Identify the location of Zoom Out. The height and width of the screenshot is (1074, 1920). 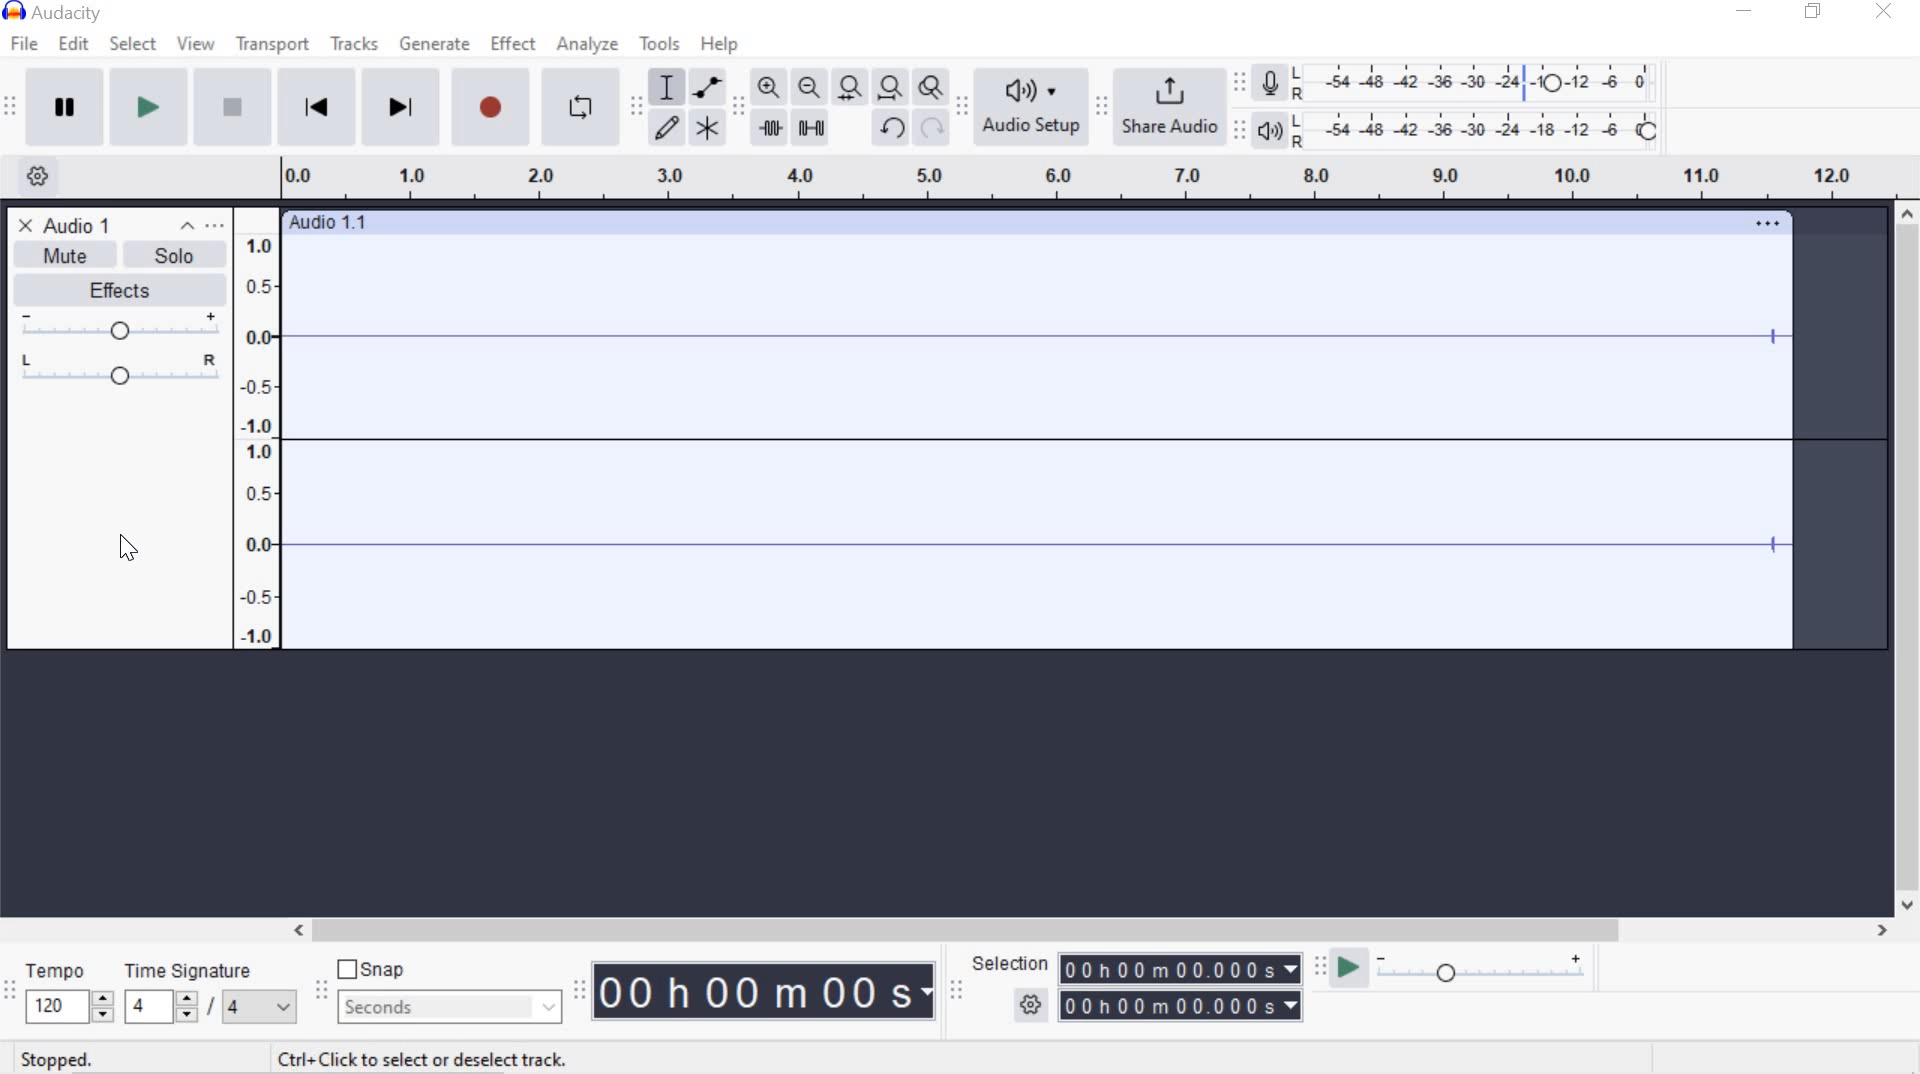
(811, 88).